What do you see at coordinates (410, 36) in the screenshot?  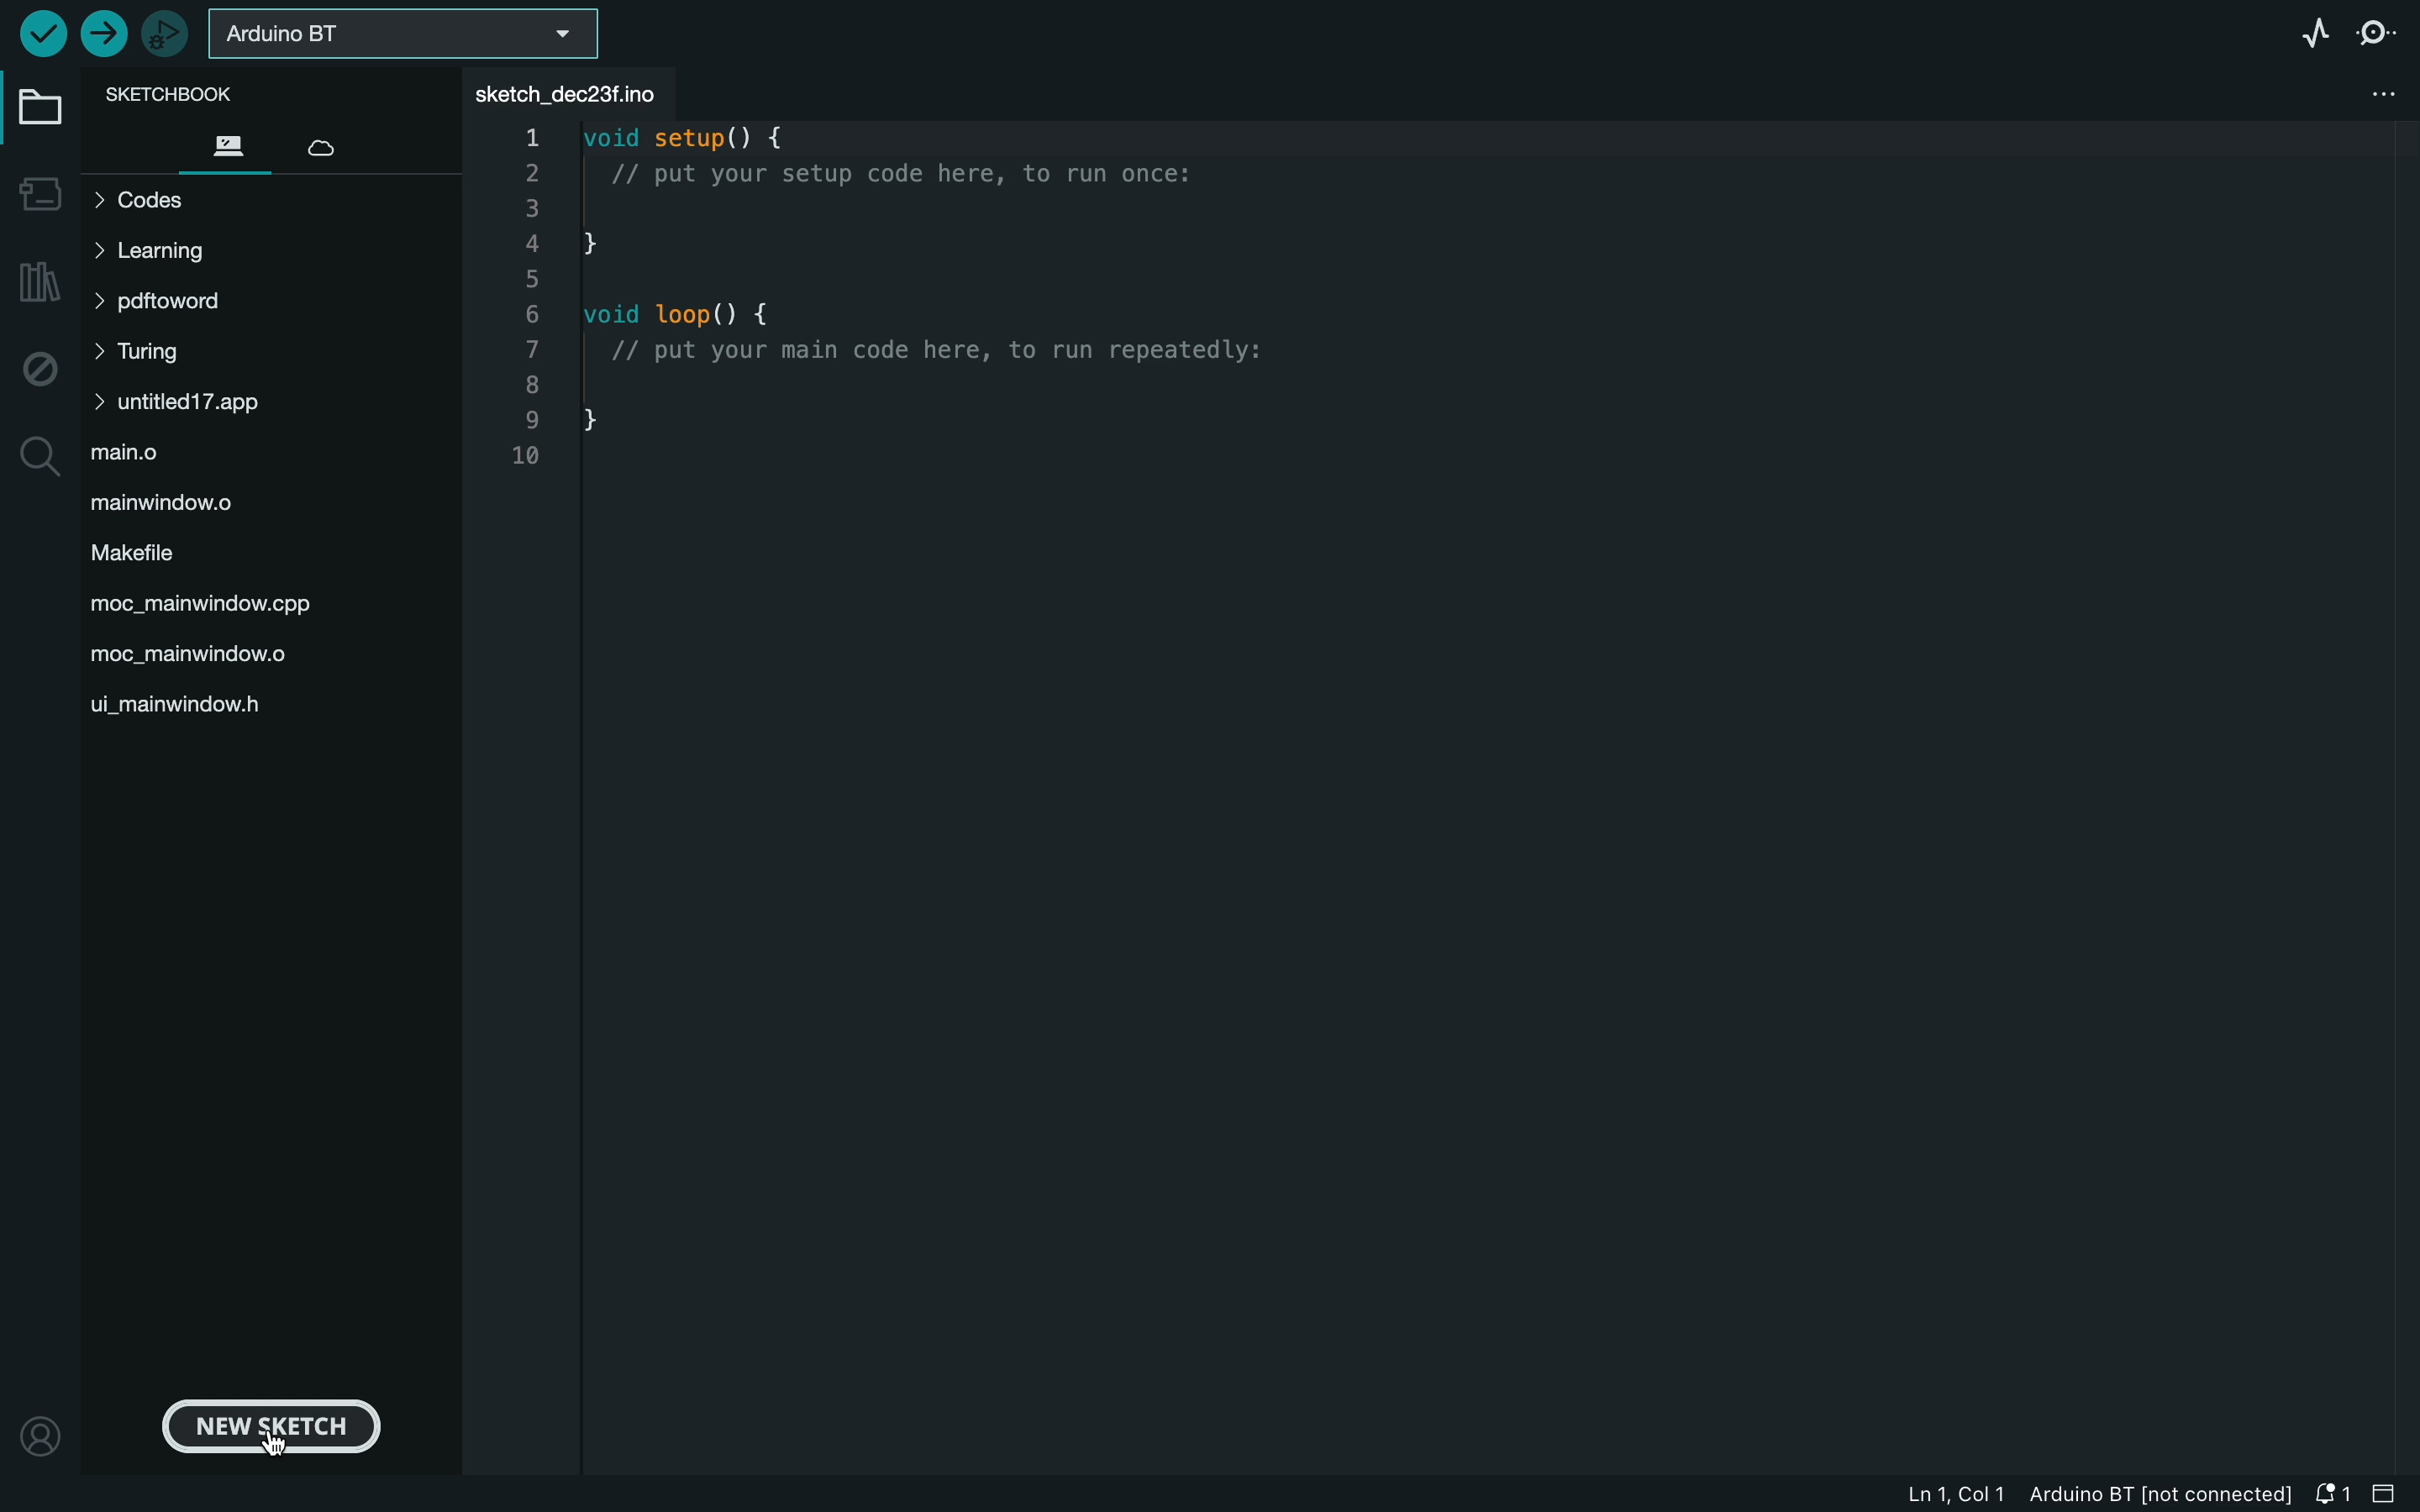 I see `board selecter` at bounding box center [410, 36].